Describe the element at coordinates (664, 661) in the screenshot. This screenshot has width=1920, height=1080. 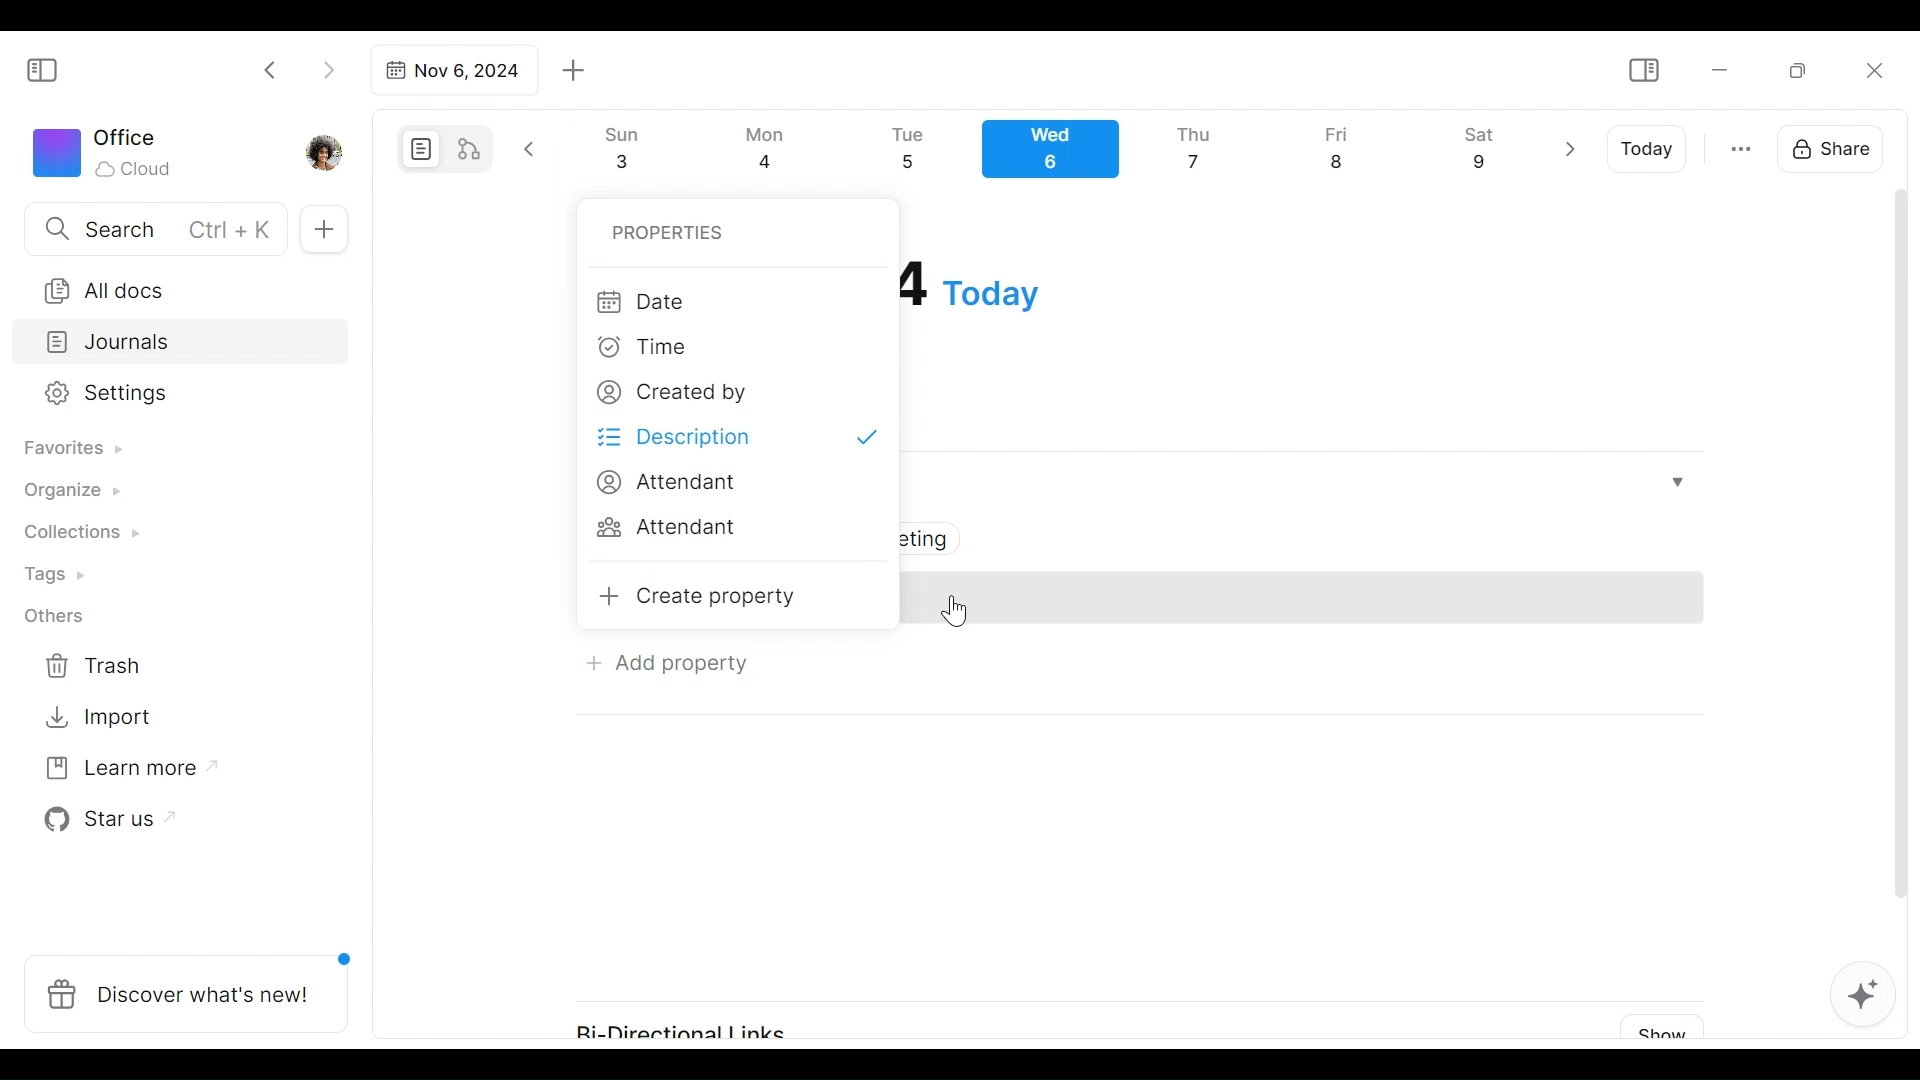
I see `Add Property` at that location.